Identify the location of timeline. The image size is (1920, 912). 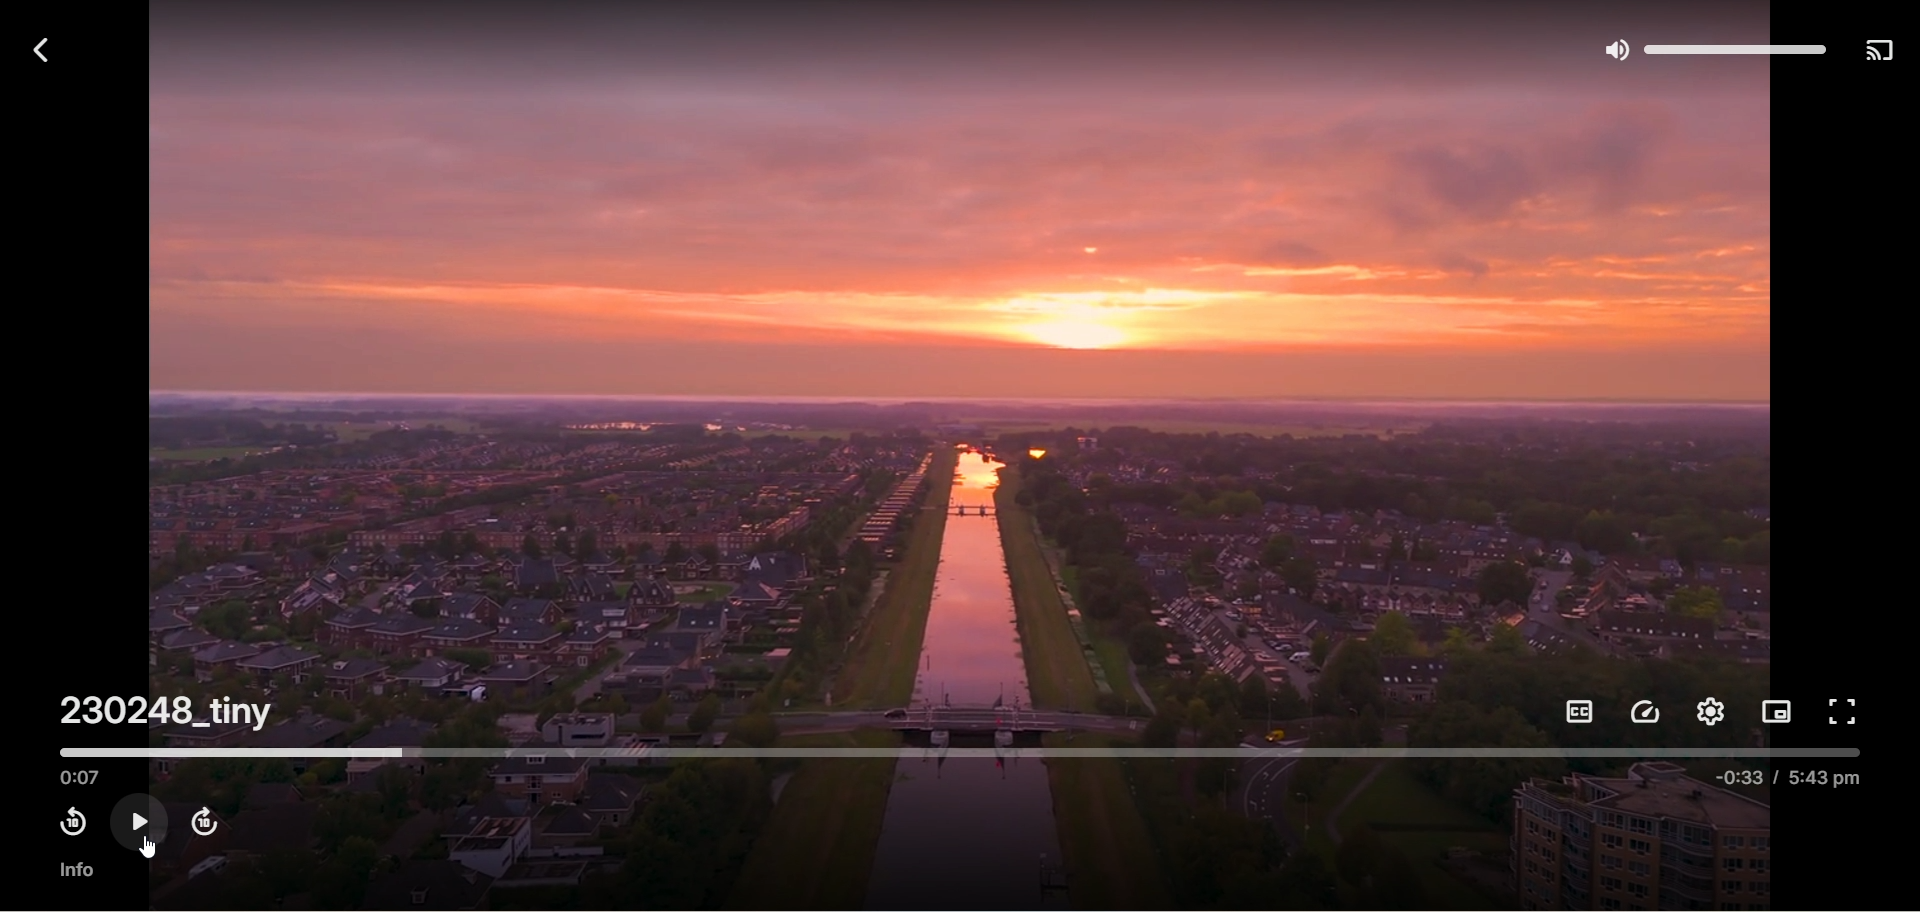
(965, 750).